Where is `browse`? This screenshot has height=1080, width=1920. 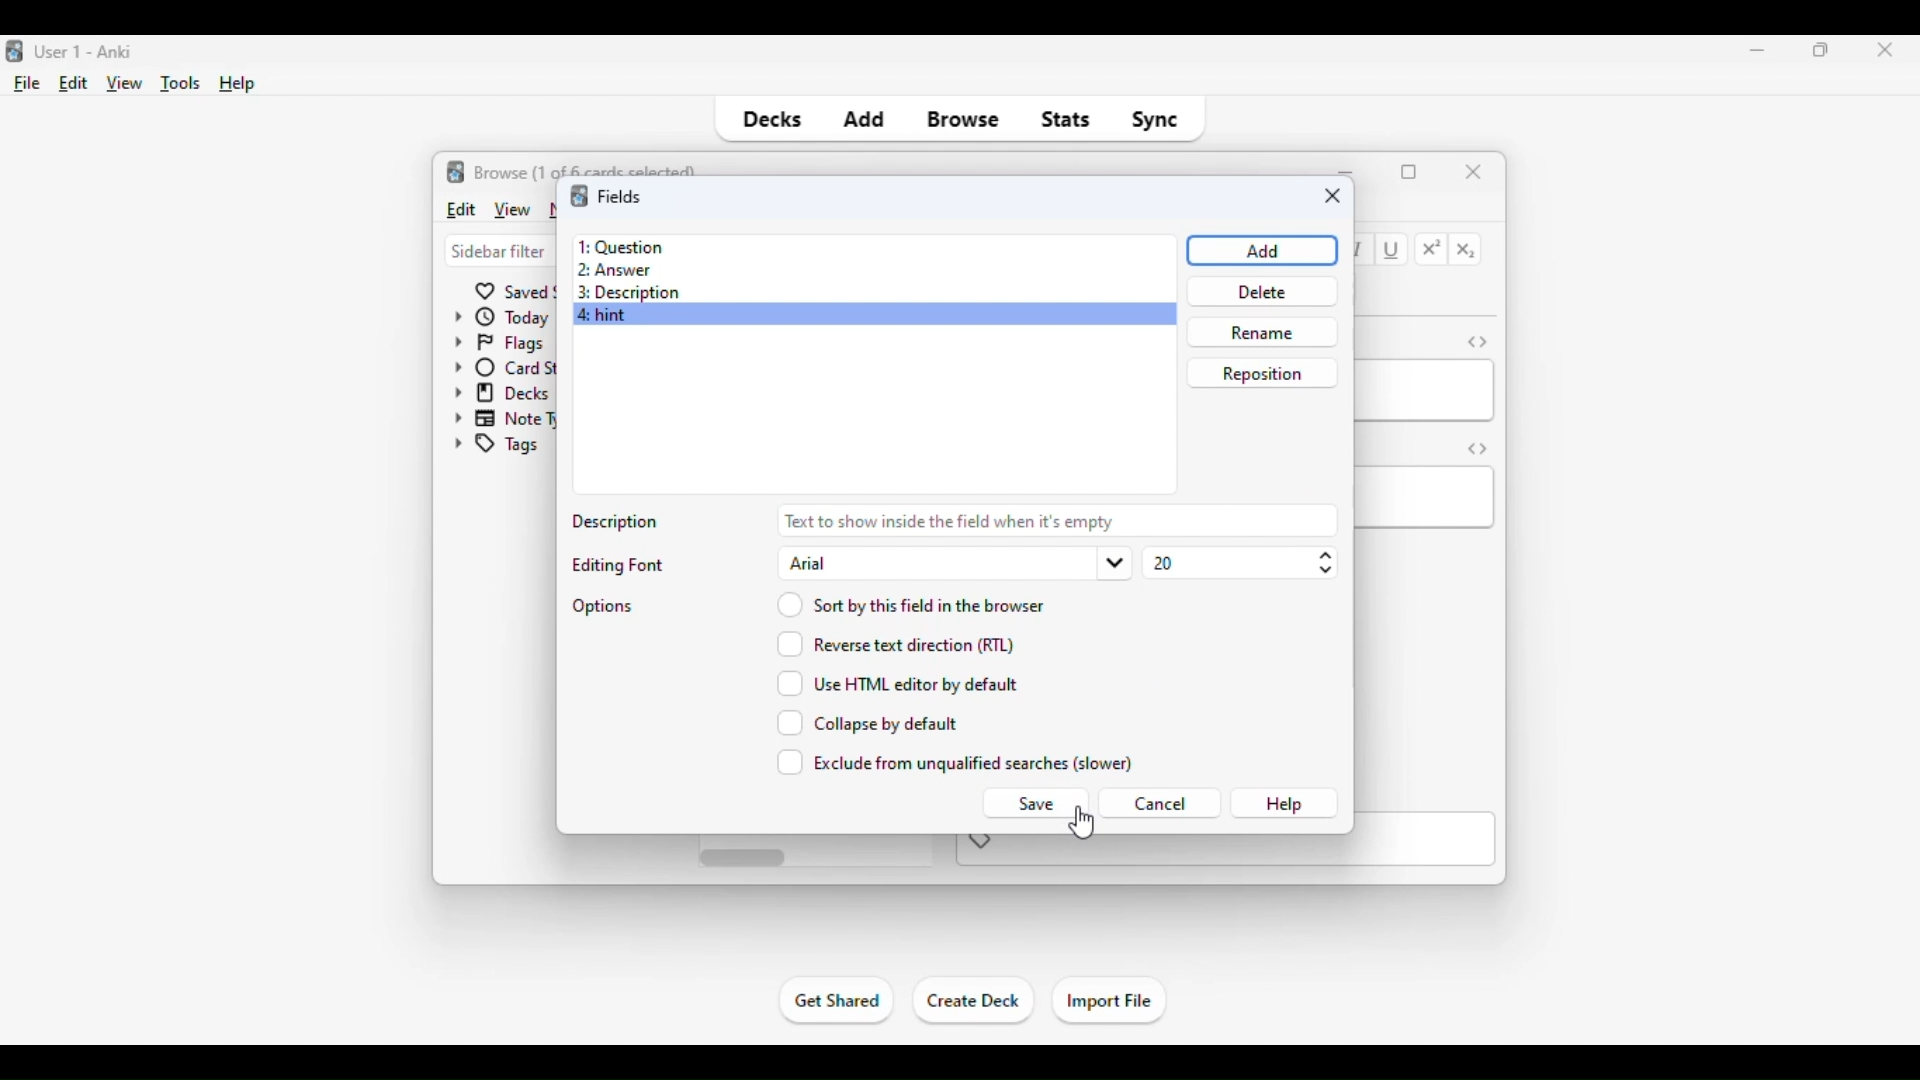
browse is located at coordinates (964, 120).